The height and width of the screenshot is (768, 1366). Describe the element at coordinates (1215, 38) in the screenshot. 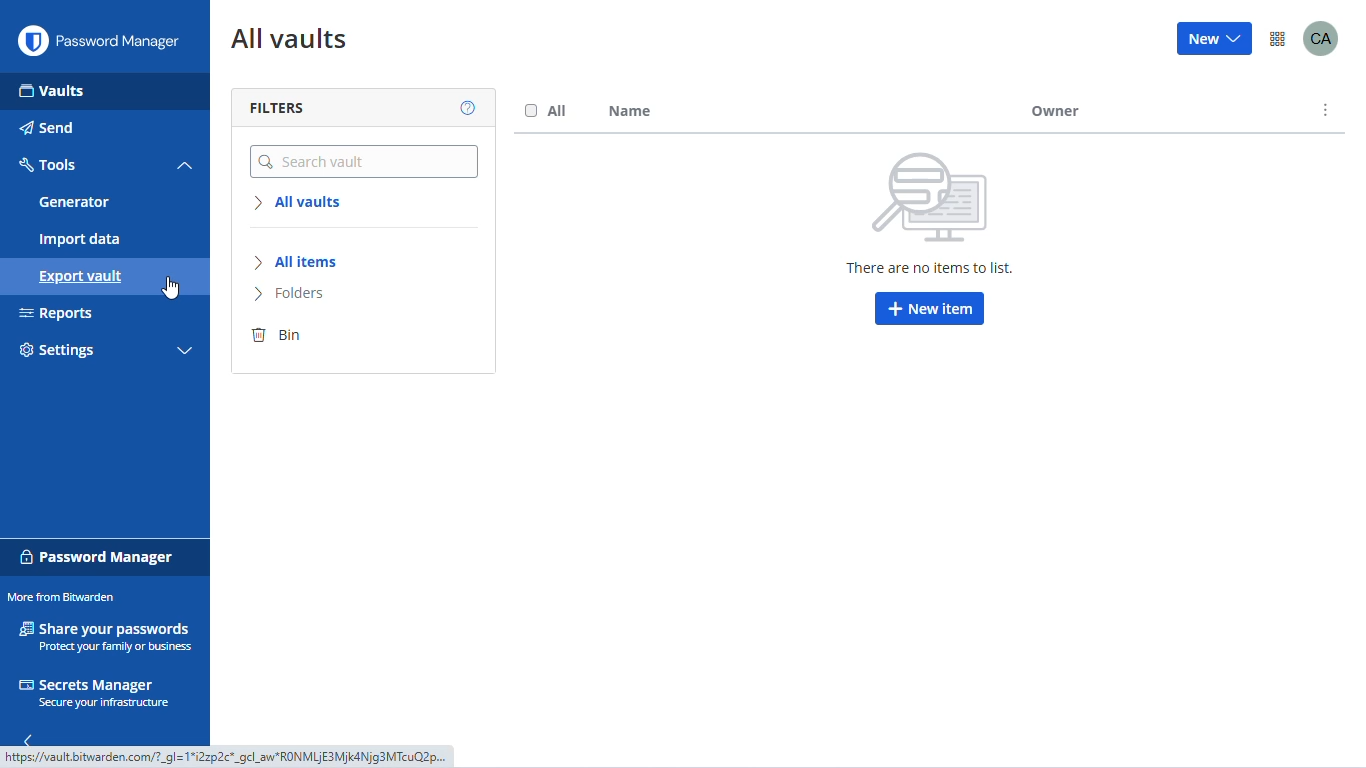

I see `new` at that location.